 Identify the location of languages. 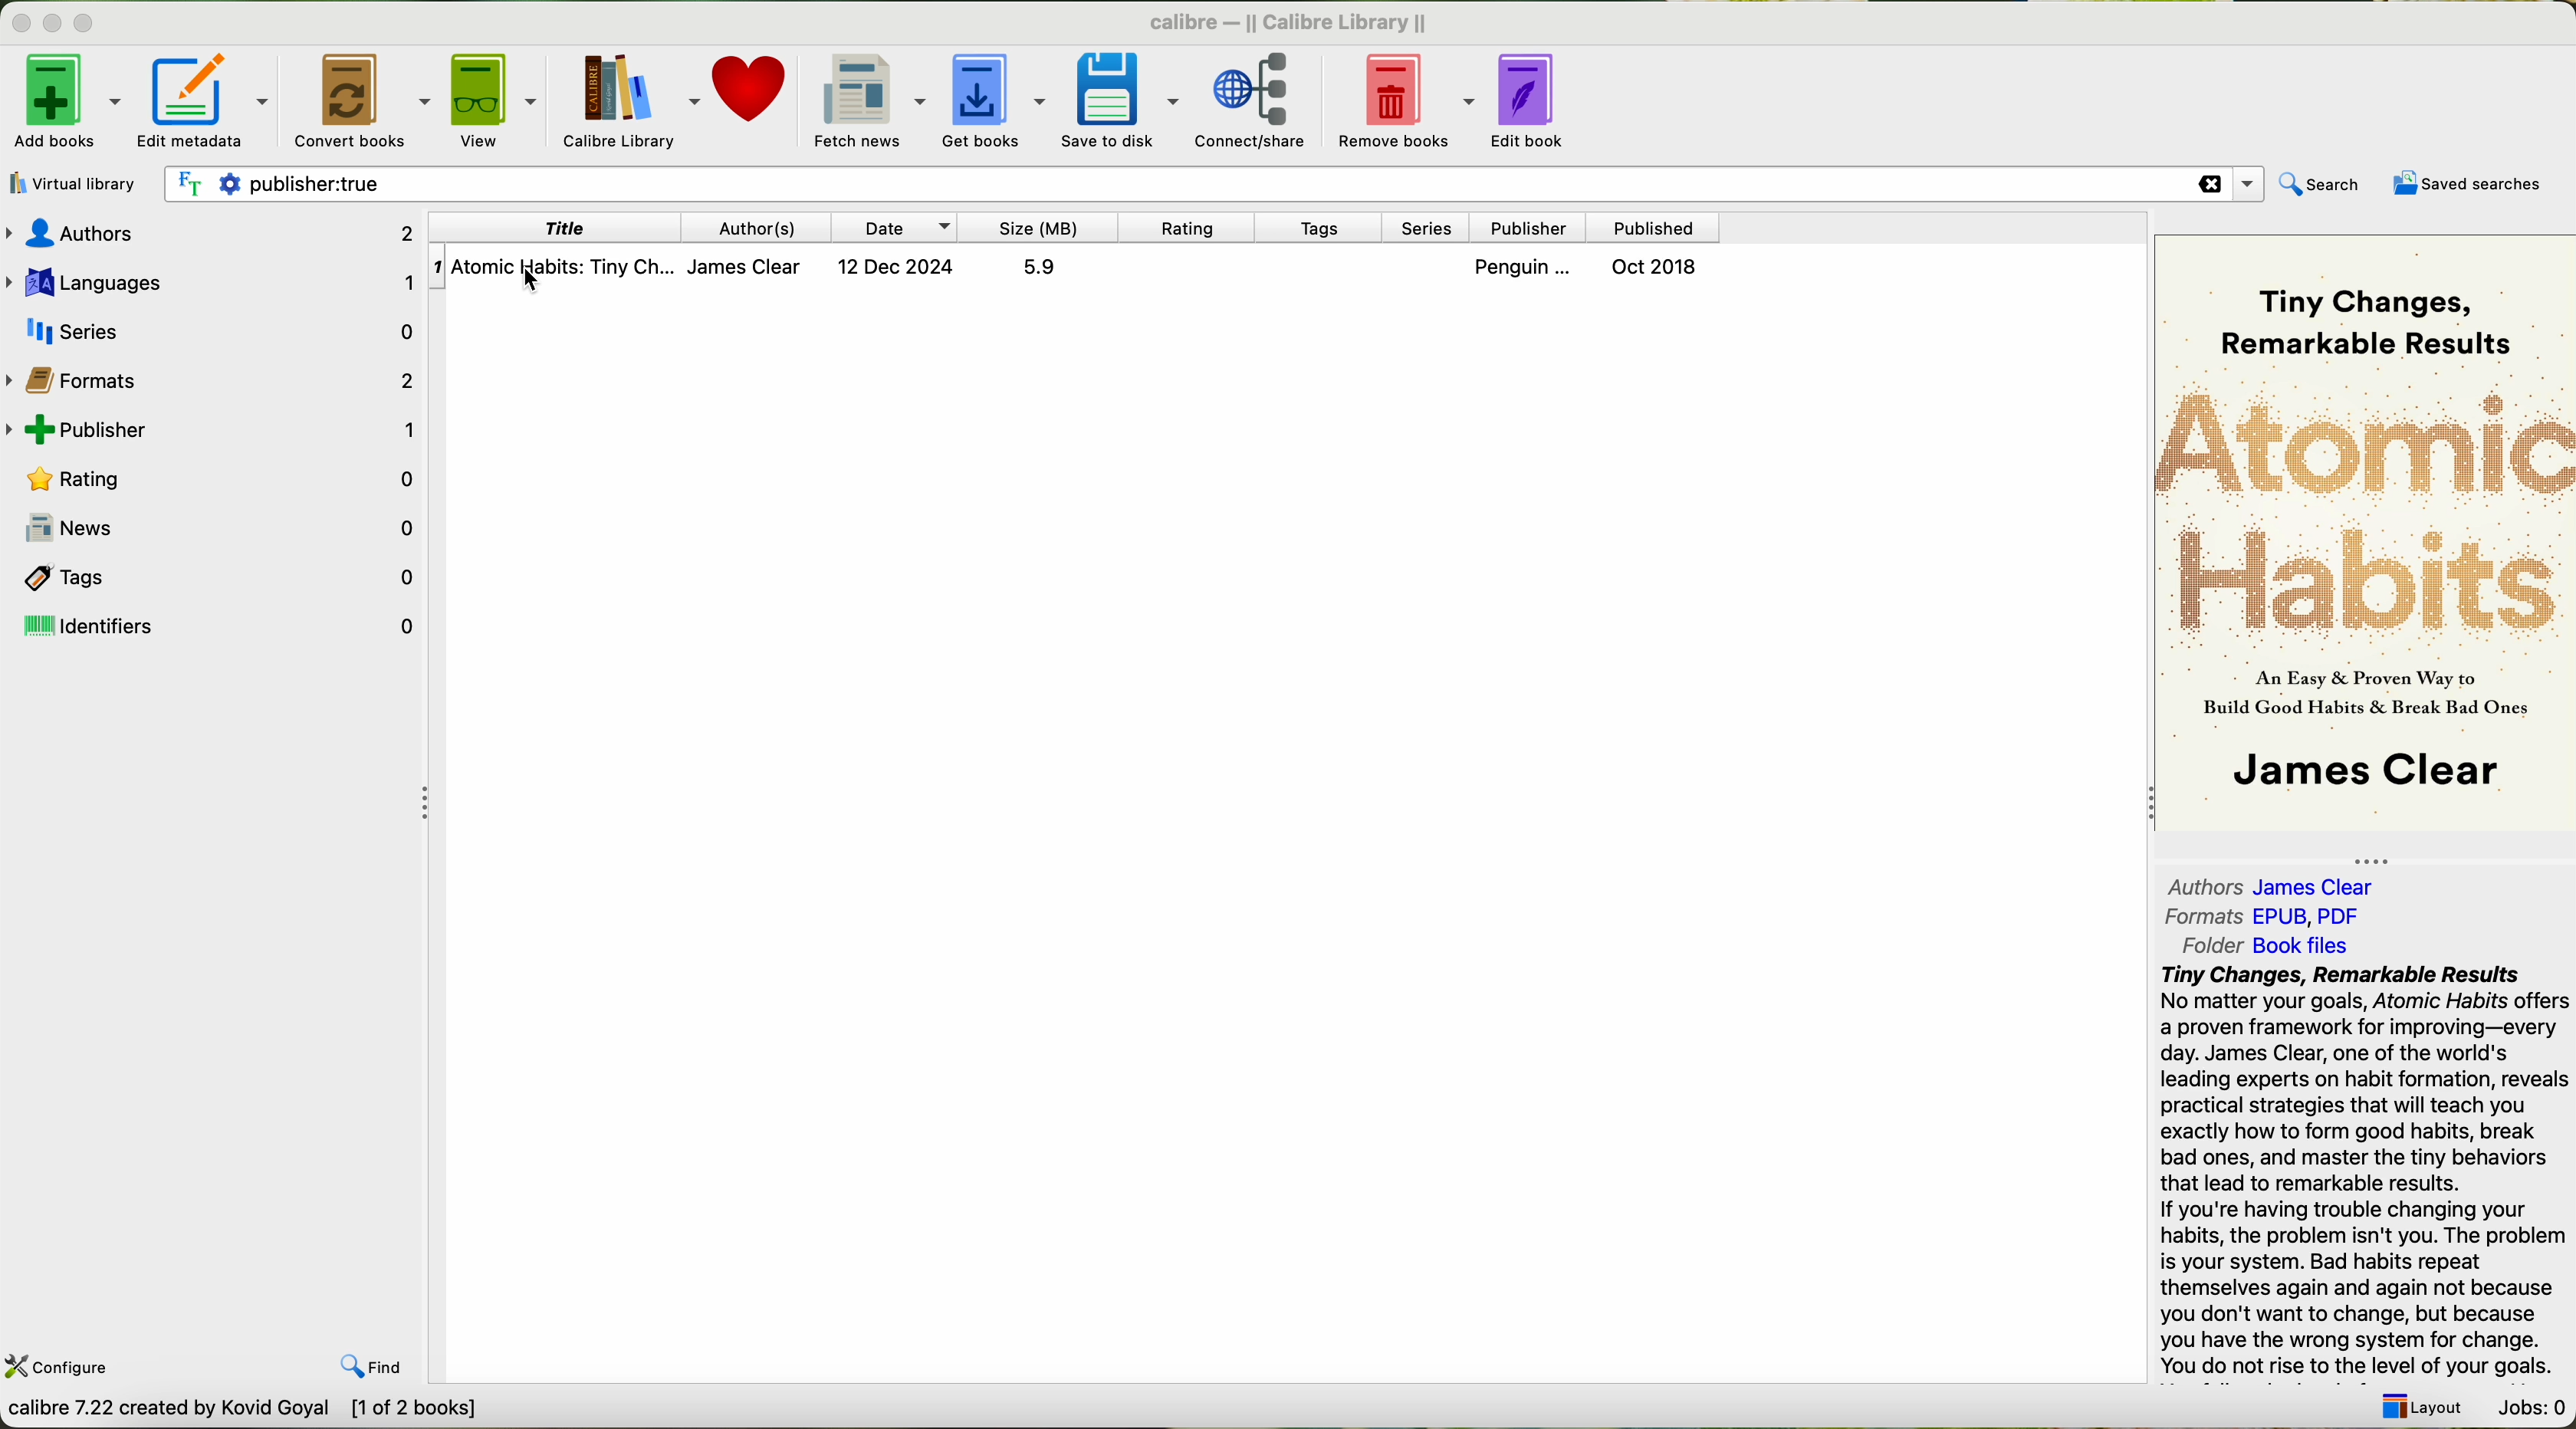
(214, 283).